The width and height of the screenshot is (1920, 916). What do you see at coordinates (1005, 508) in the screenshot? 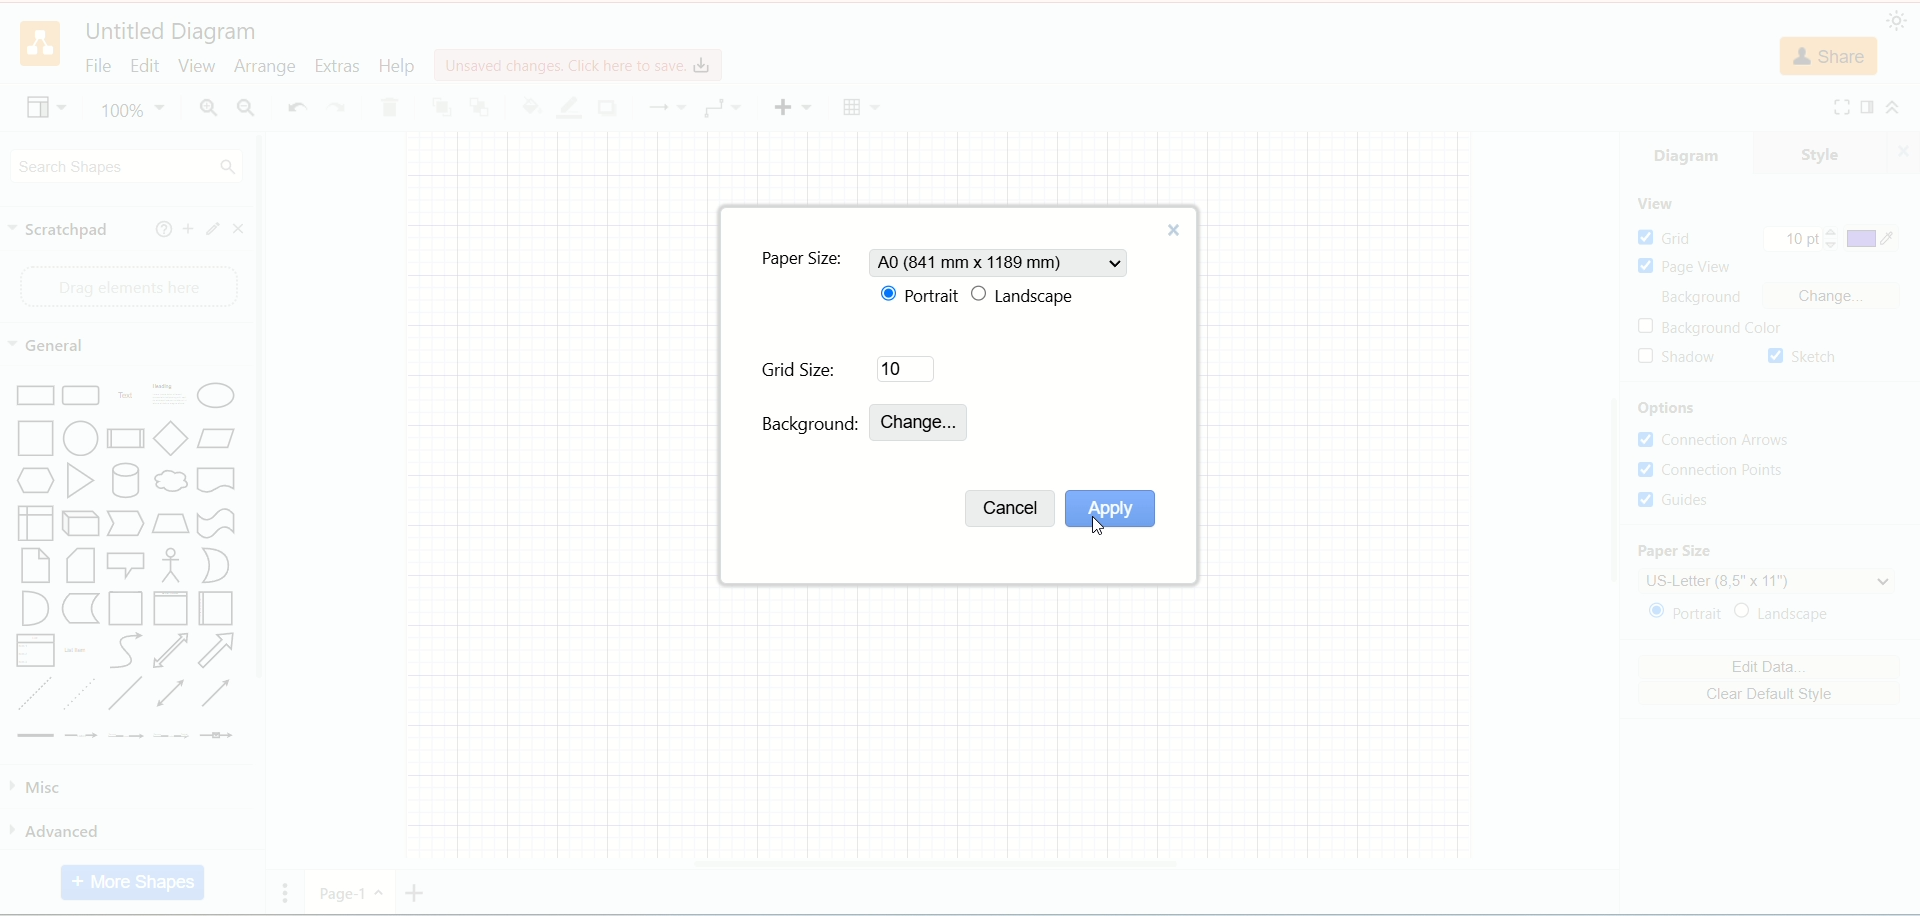
I see `cancel` at bounding box center [1005, 508].